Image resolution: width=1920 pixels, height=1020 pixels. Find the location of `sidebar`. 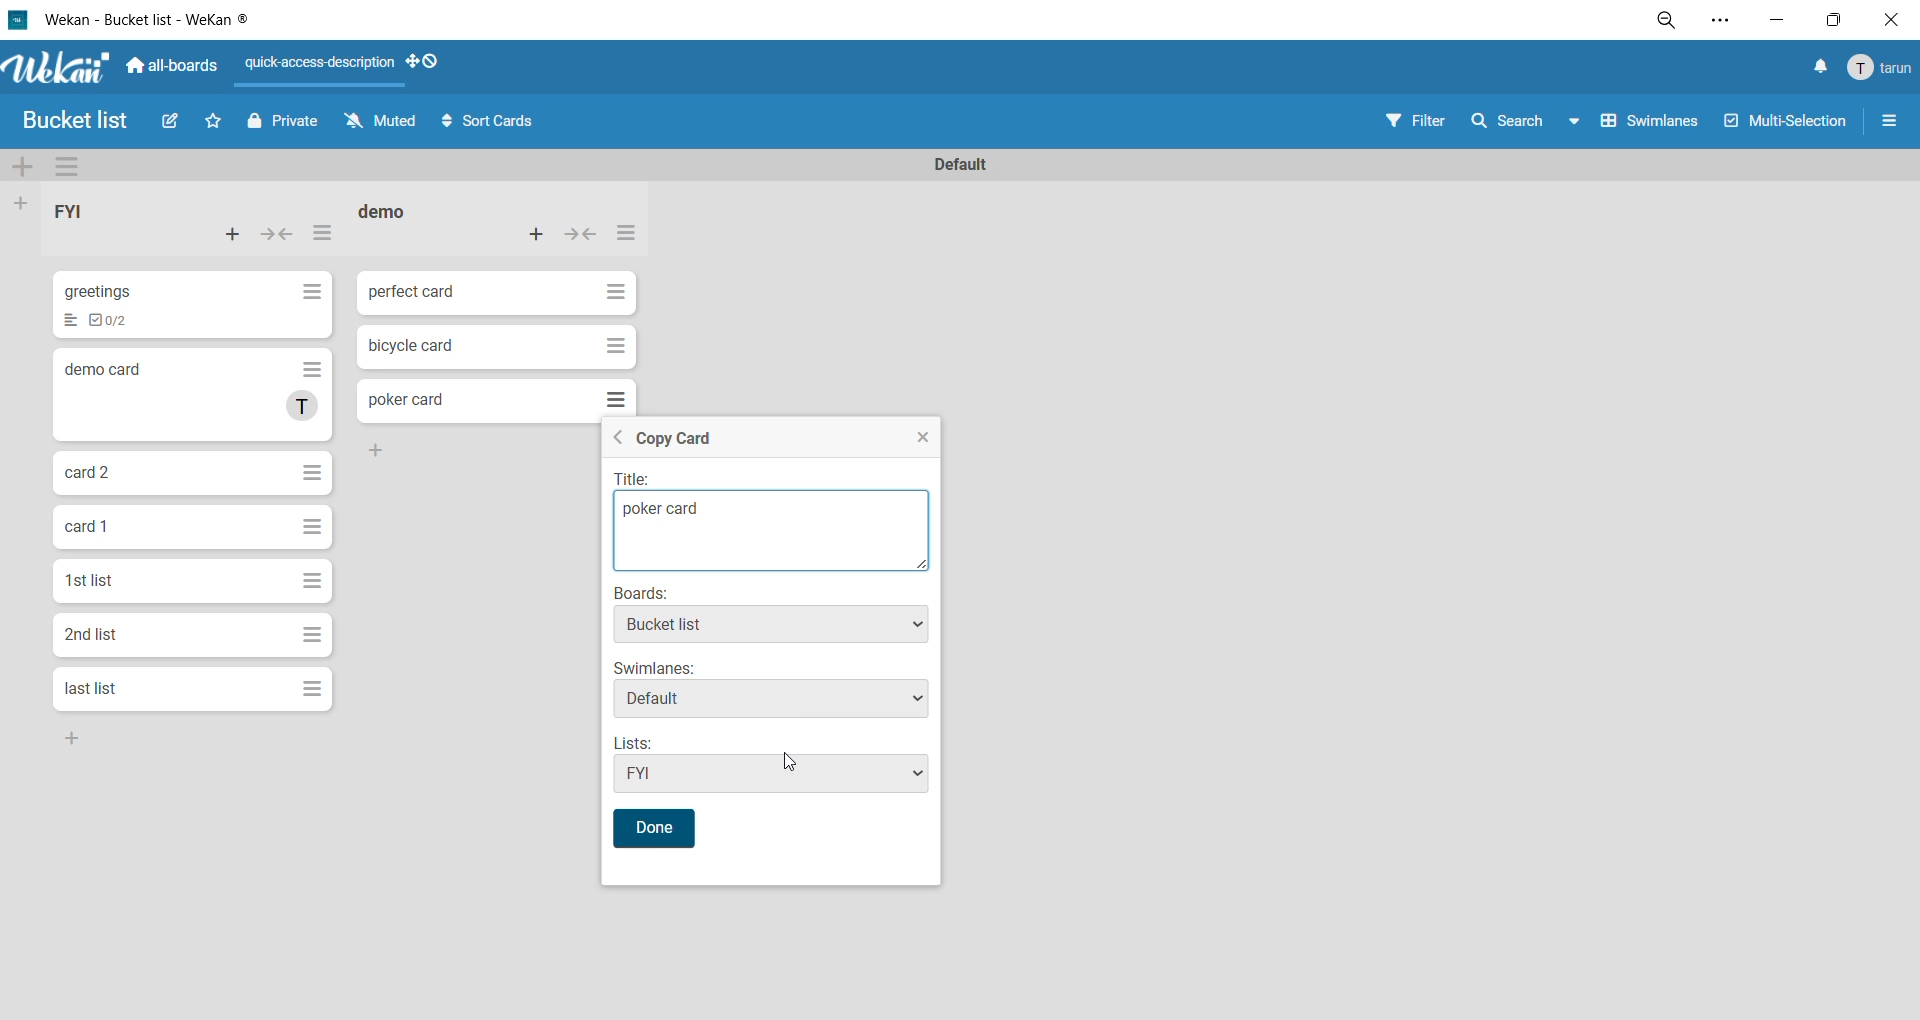

sidebar is located at coordinates (1889, 125).